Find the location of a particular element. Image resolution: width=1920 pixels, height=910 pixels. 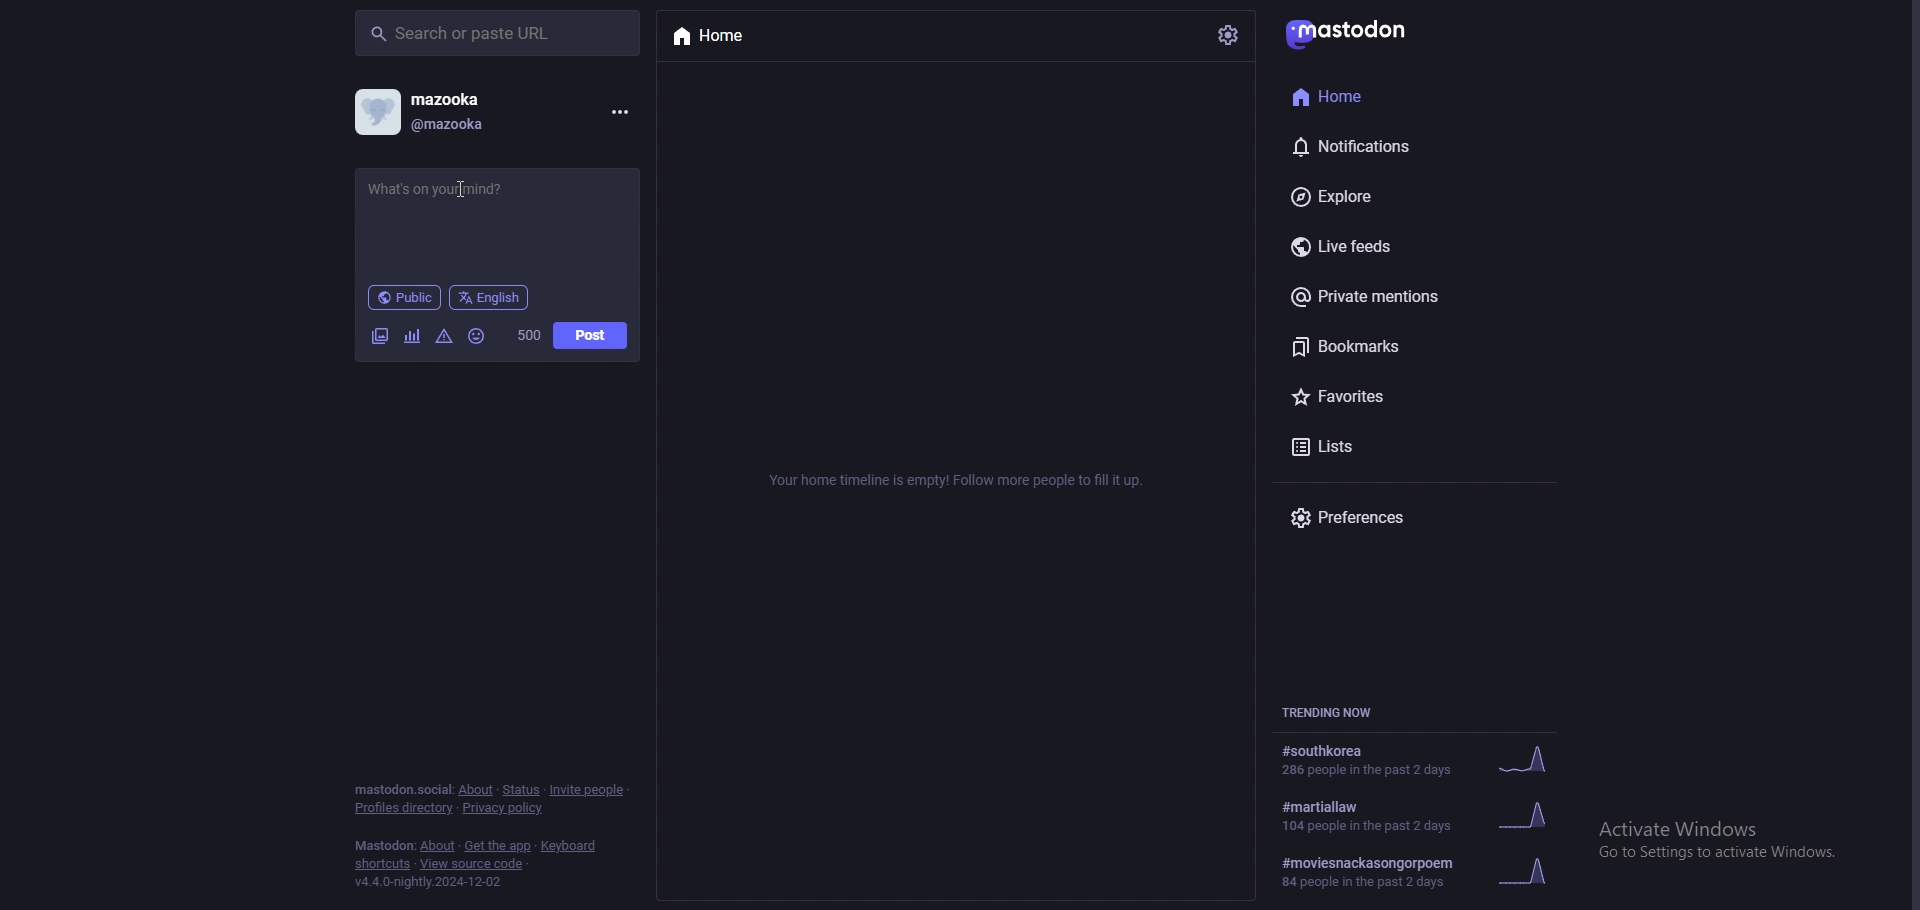

images is located at coordinates (382, 337).